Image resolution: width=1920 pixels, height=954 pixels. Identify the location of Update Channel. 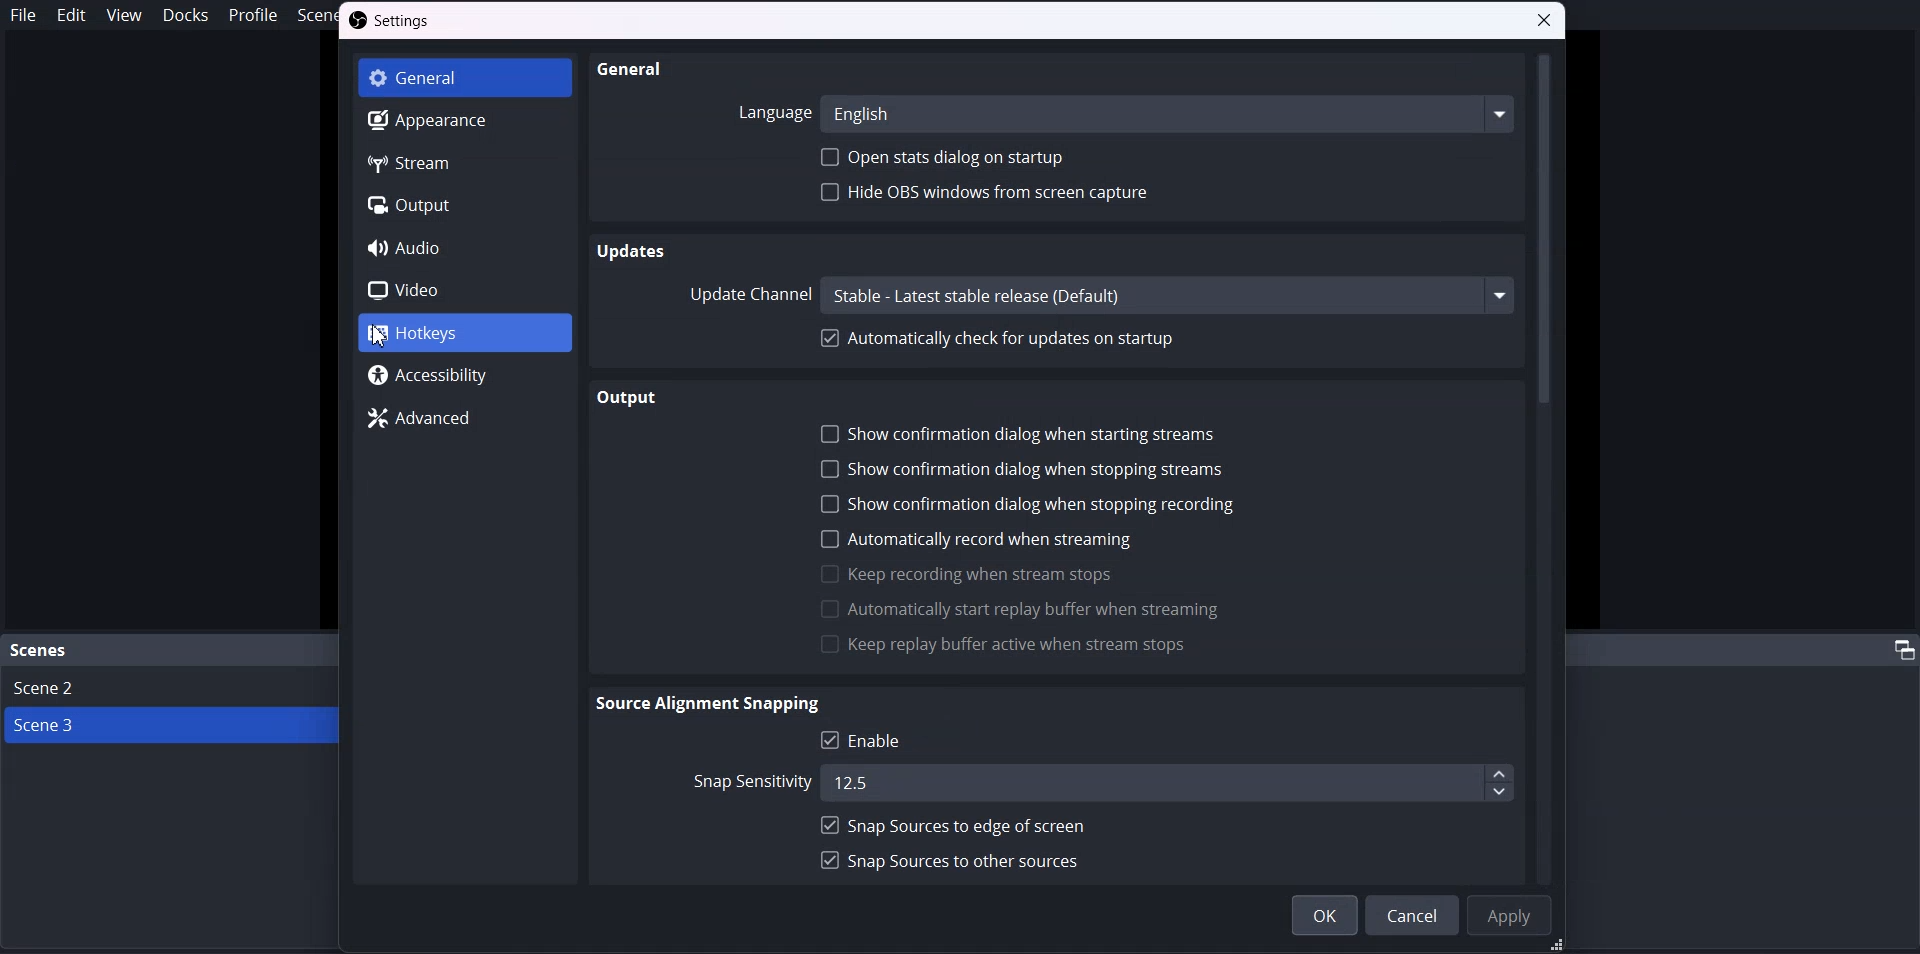
(1104, 295).